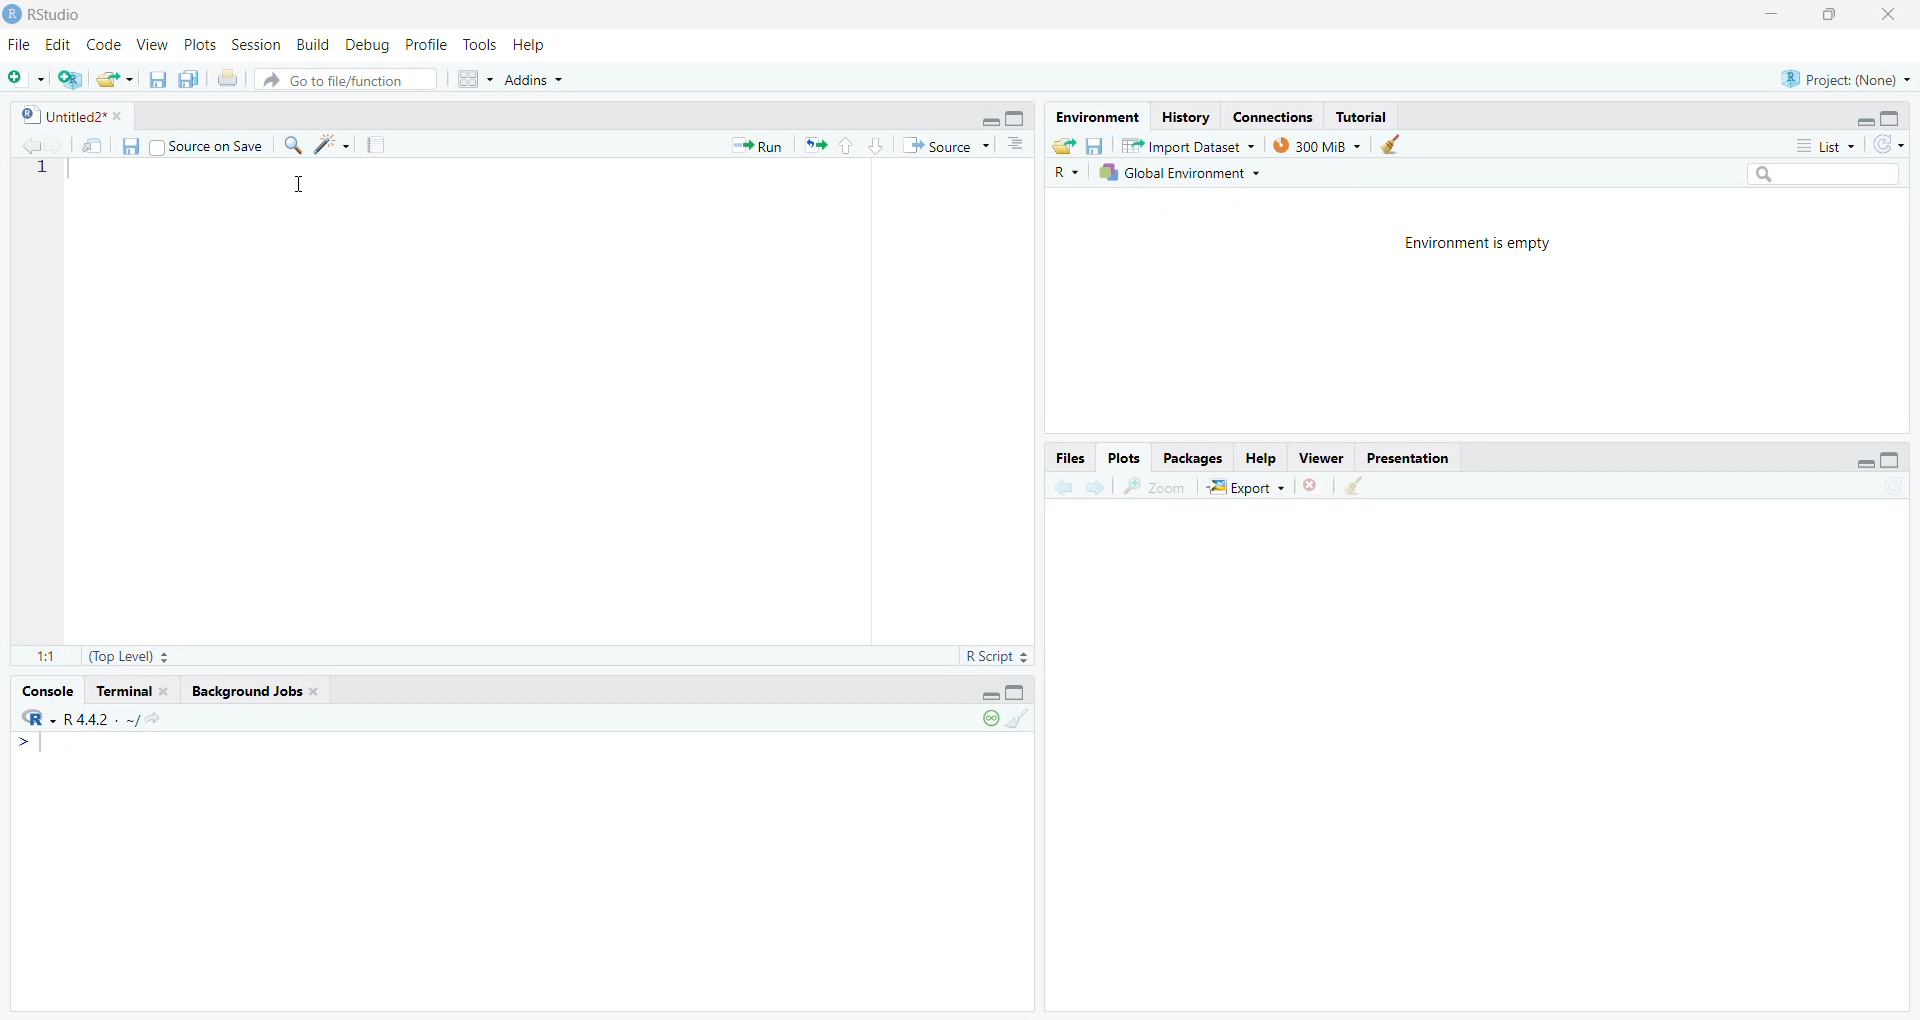 The width and height of the screenshot is (1920, 1020). Describe the element at coordinates (1191, 459) in the screenshot. I see `Packages` at that location.